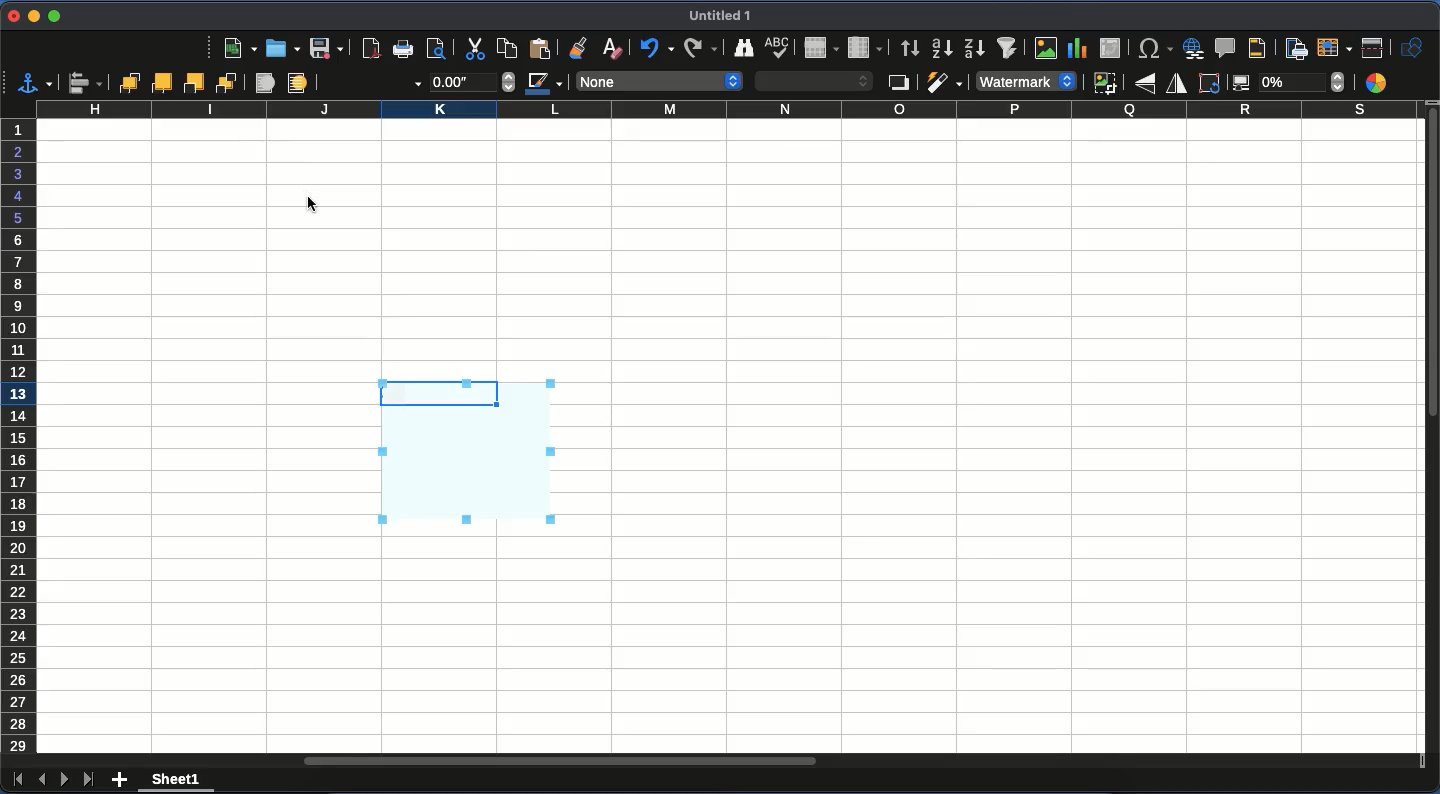 This screenshot has width=1440, height=794. What do you see at coordinates (1431, 270) in the screenshot?
I see `vertical scroll bar` at bounding box center [1431, 270].